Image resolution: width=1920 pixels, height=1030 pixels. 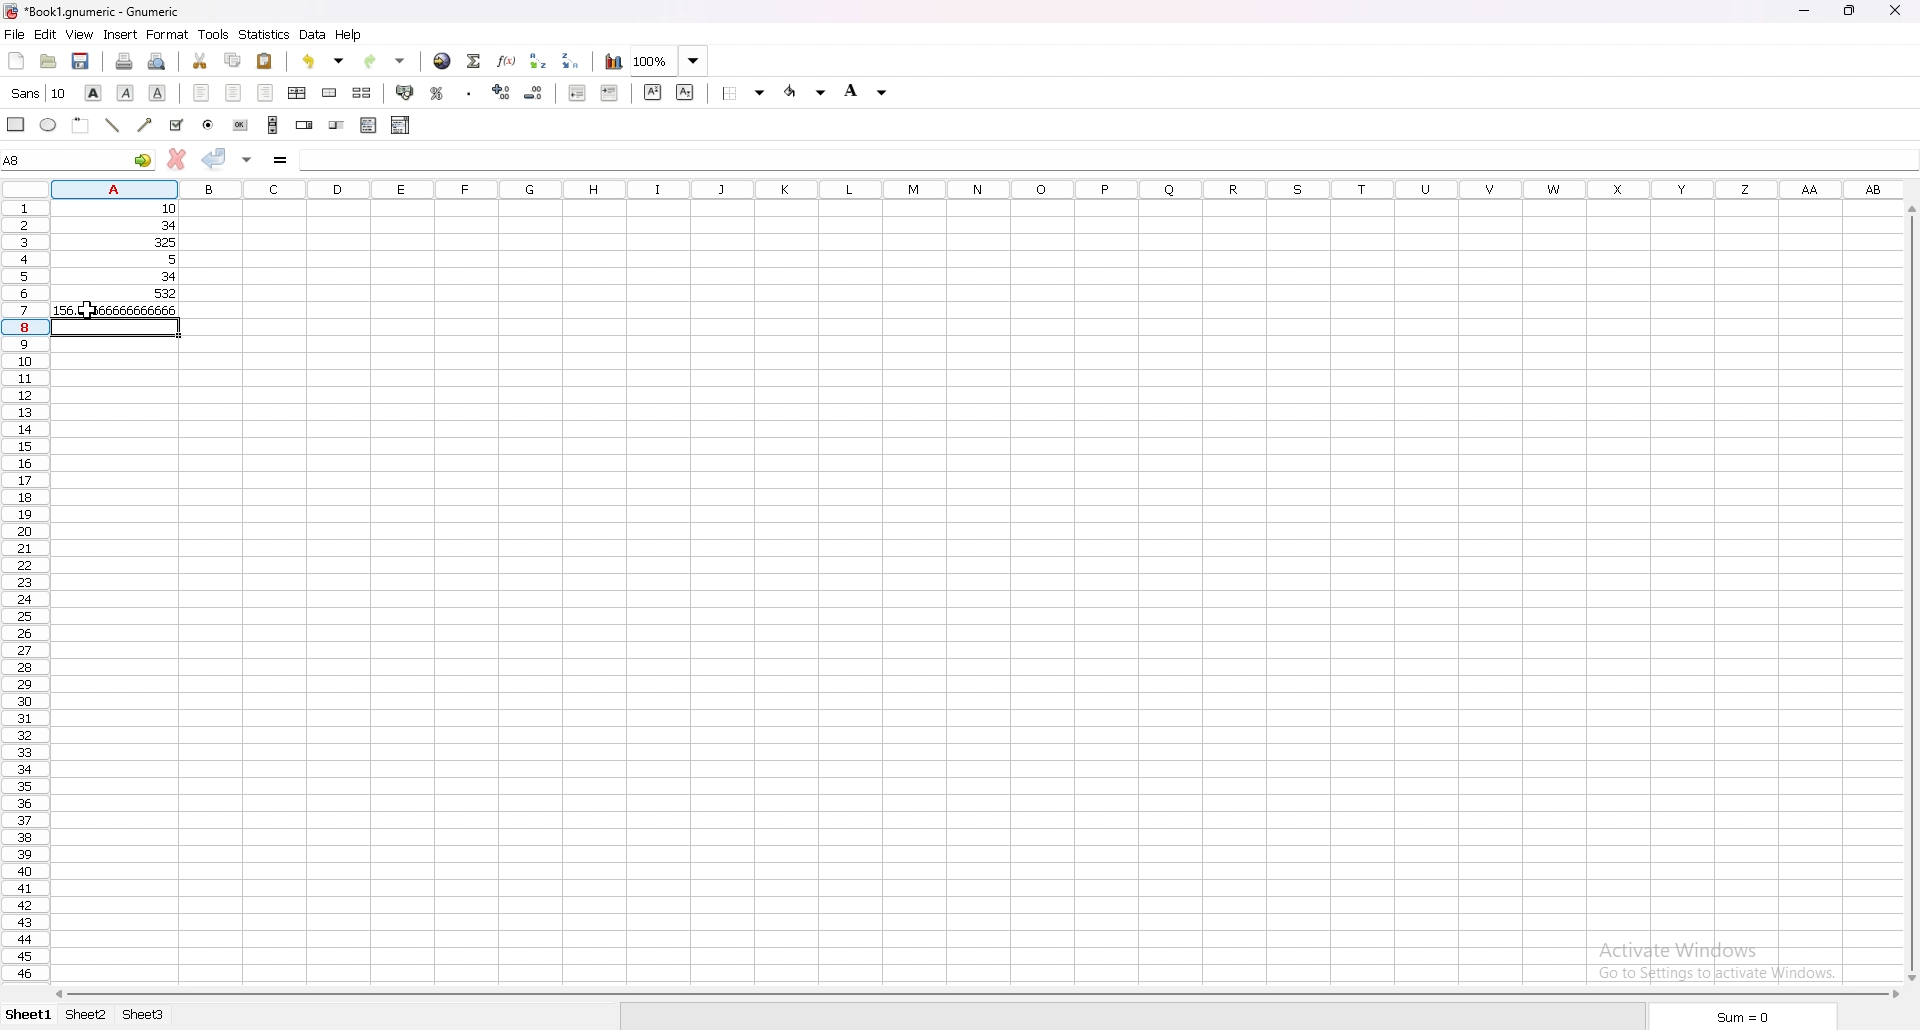 I want to click on sheet 1, so click(x=27, y=1016).